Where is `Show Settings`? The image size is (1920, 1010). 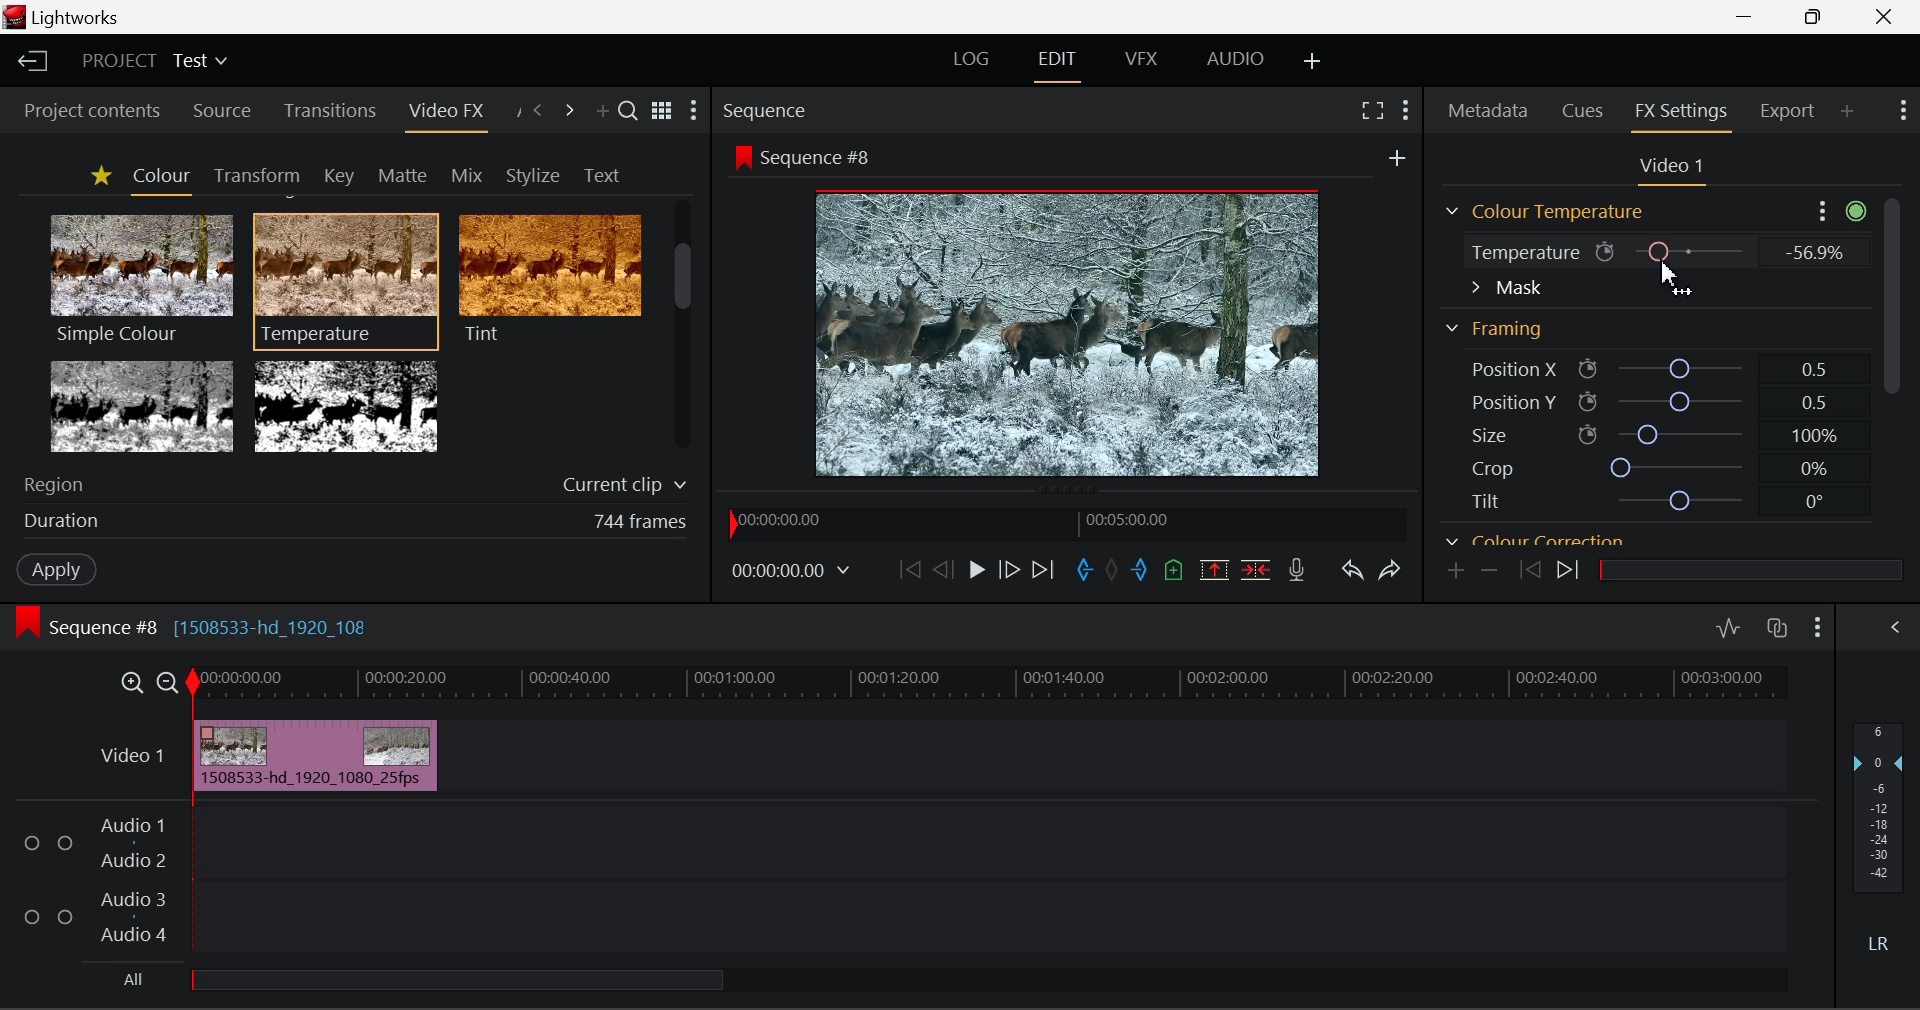 Show Settings is located at coordinates (1895, 628).